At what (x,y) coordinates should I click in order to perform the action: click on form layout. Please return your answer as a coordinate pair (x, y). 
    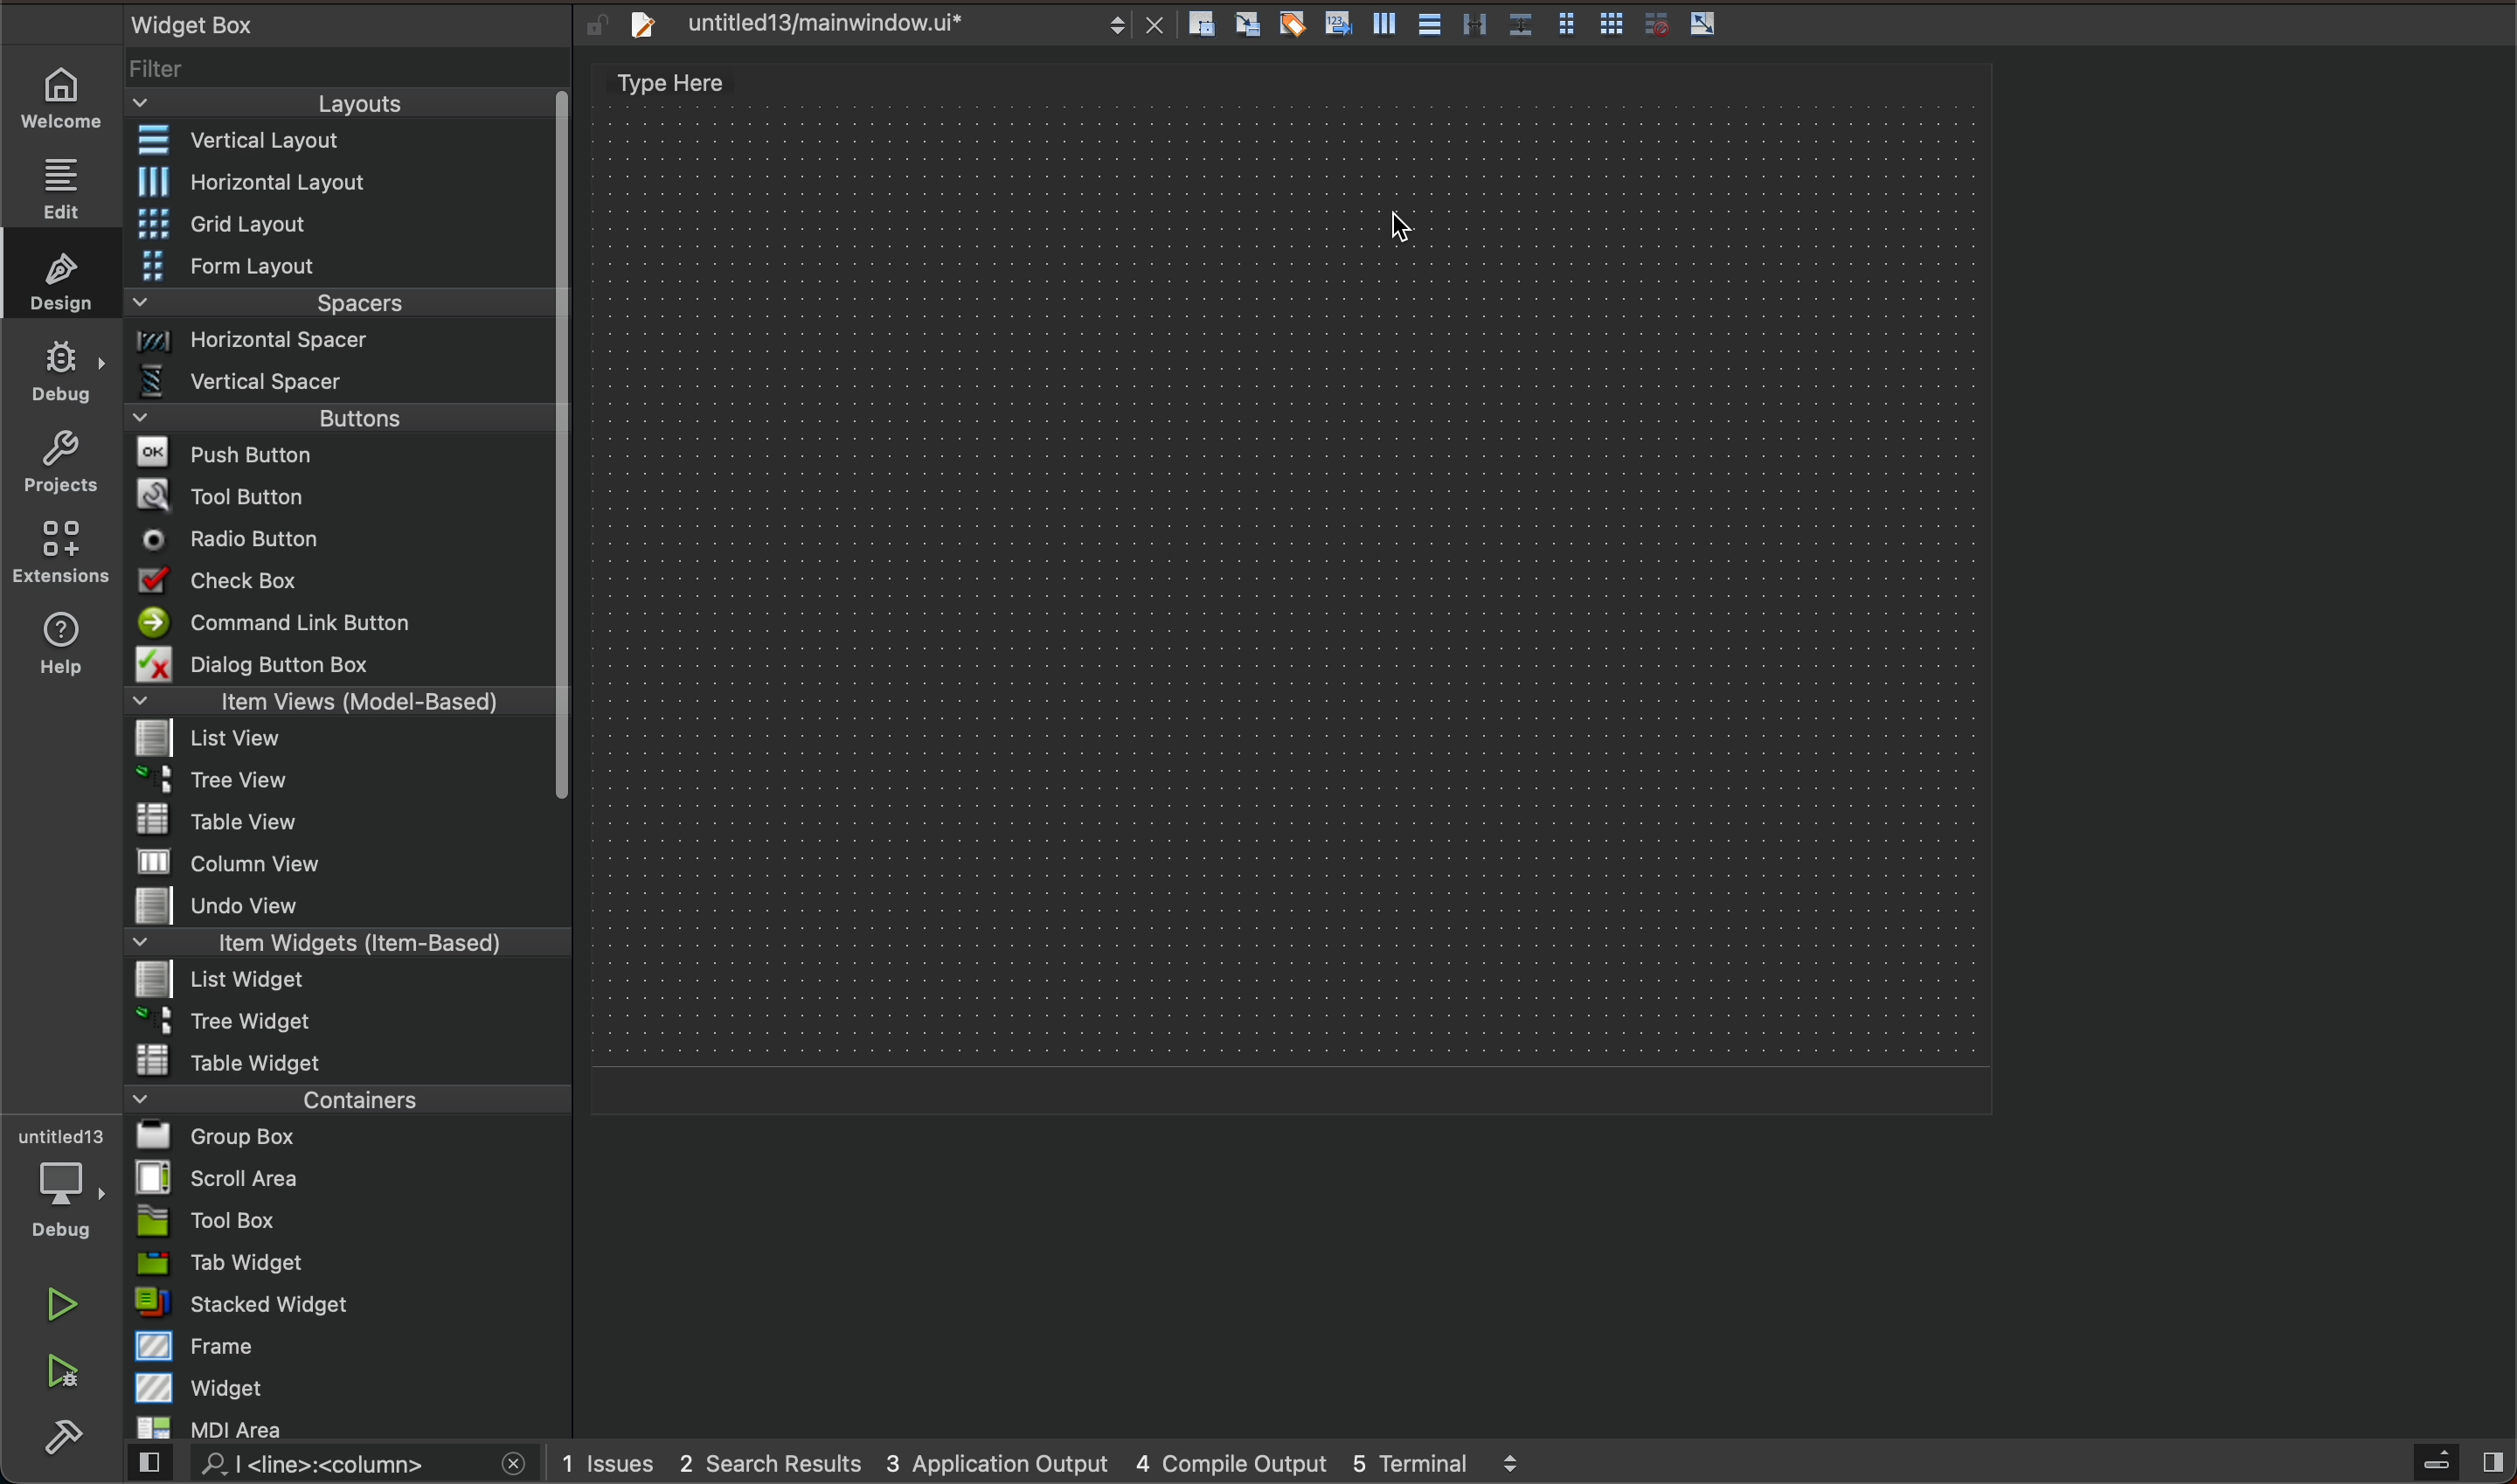
    Looking at the image, I should click on (341, 264).